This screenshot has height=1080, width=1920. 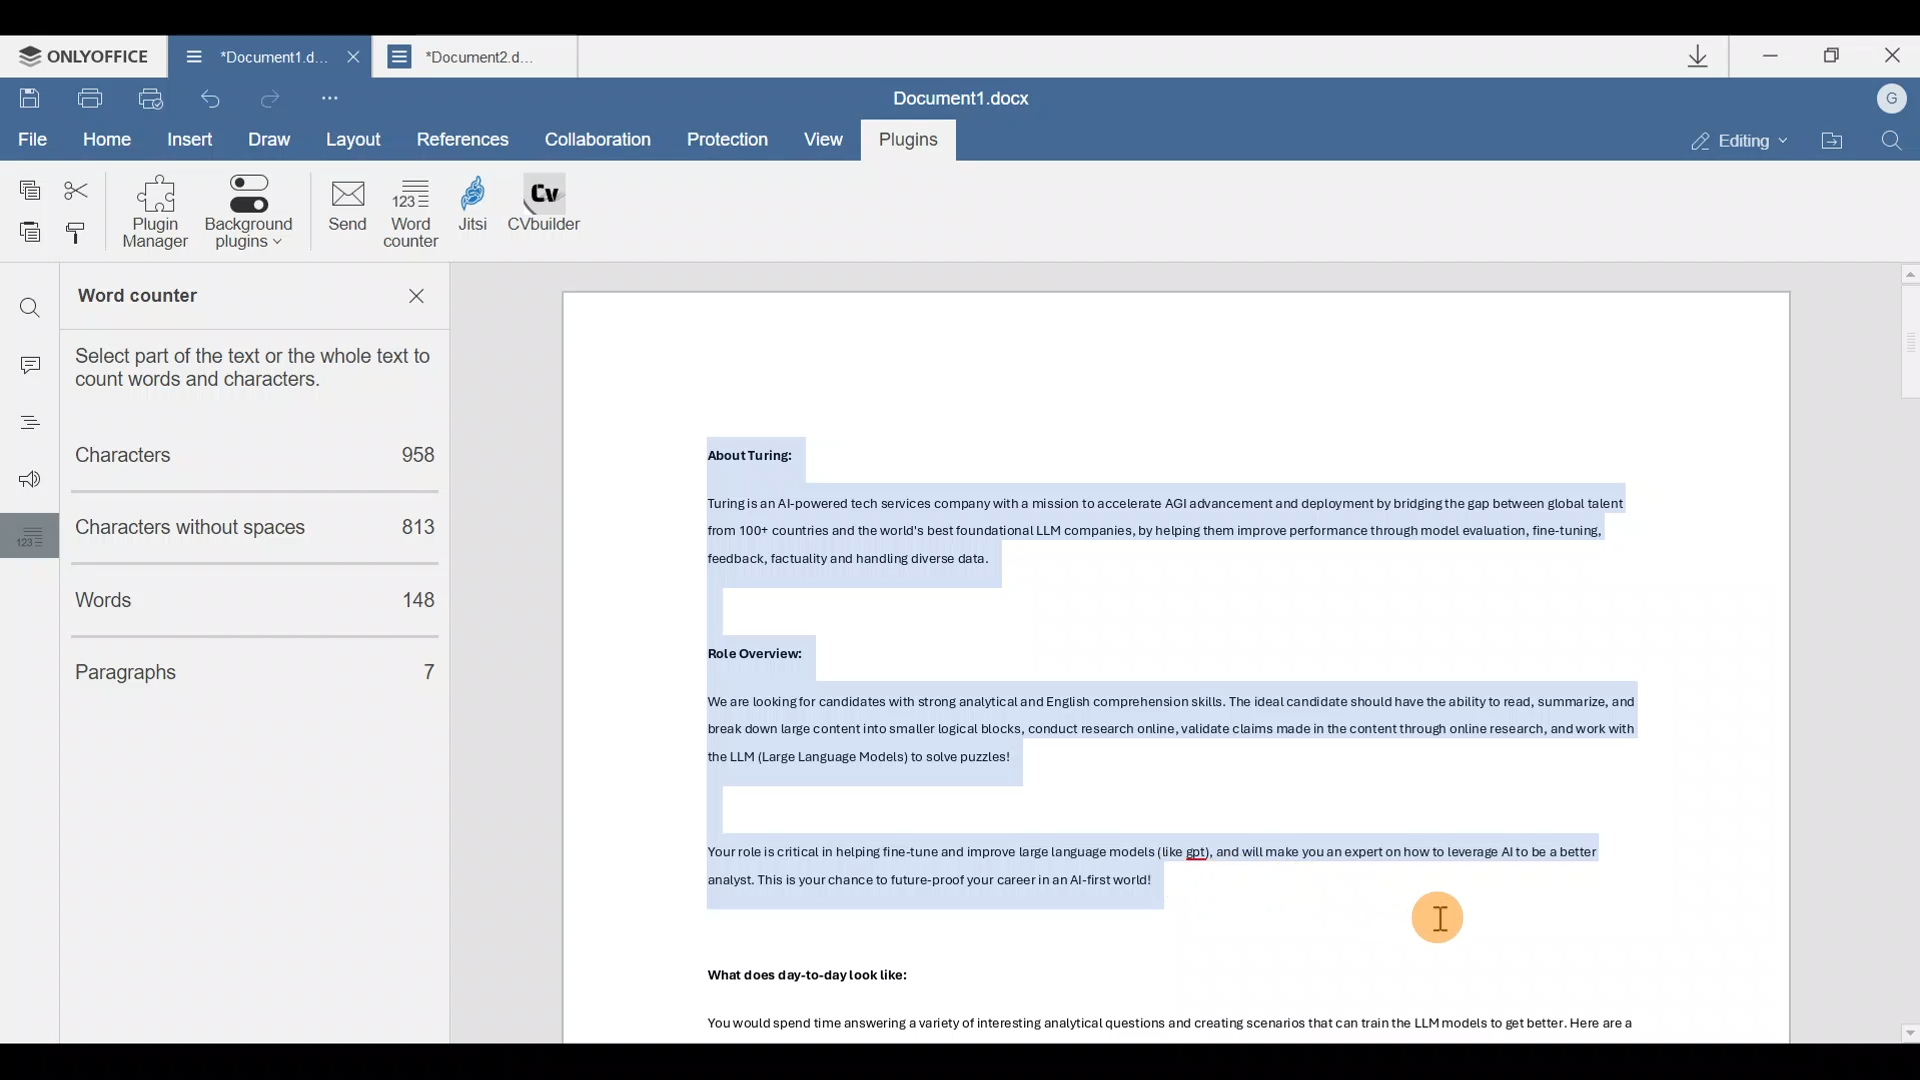 What do you see at coordinates (29, 100) in the screenshot?
I see `Save` at bounding box center [29, 100].